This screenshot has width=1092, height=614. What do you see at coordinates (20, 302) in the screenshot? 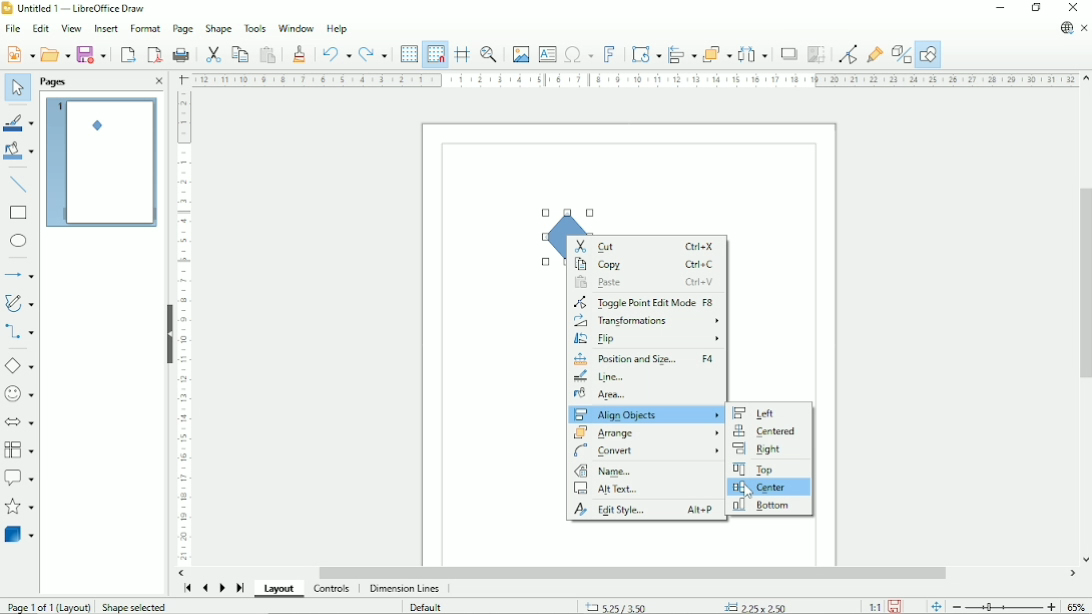
I see `Curves and polygons` at bounding box center [20, 302].